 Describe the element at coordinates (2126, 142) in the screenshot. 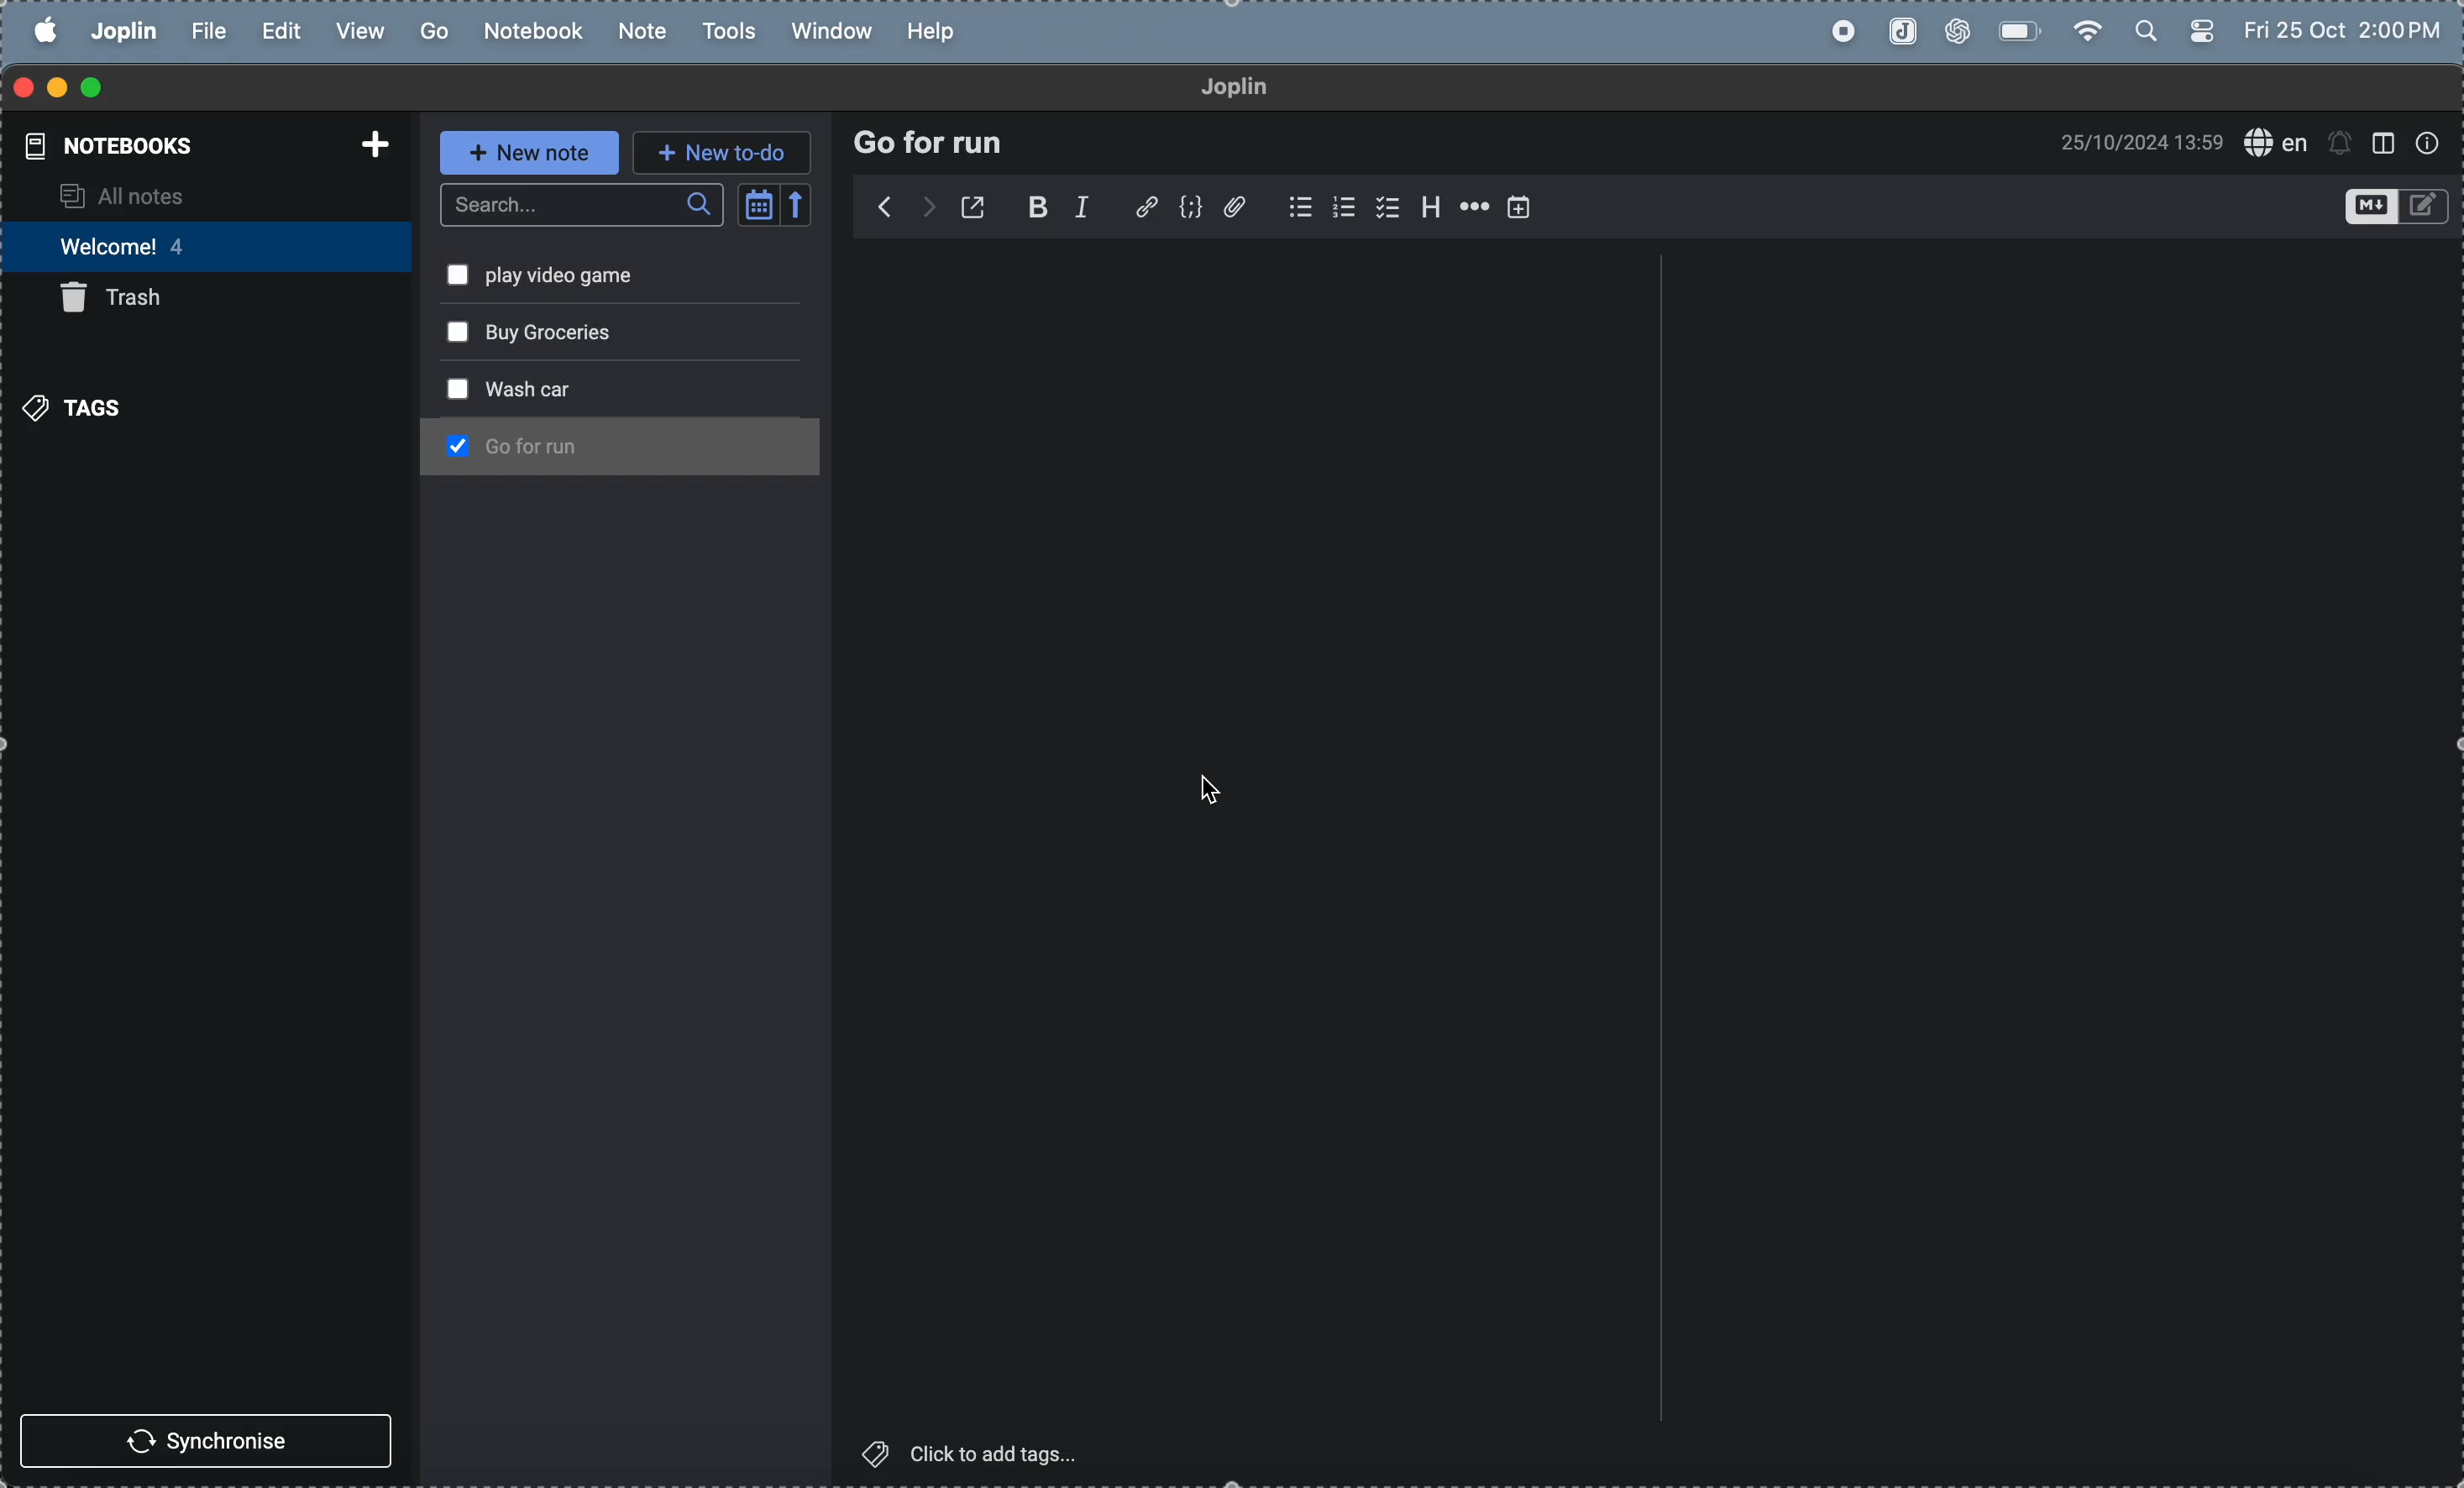

I see `time and date` at that location.